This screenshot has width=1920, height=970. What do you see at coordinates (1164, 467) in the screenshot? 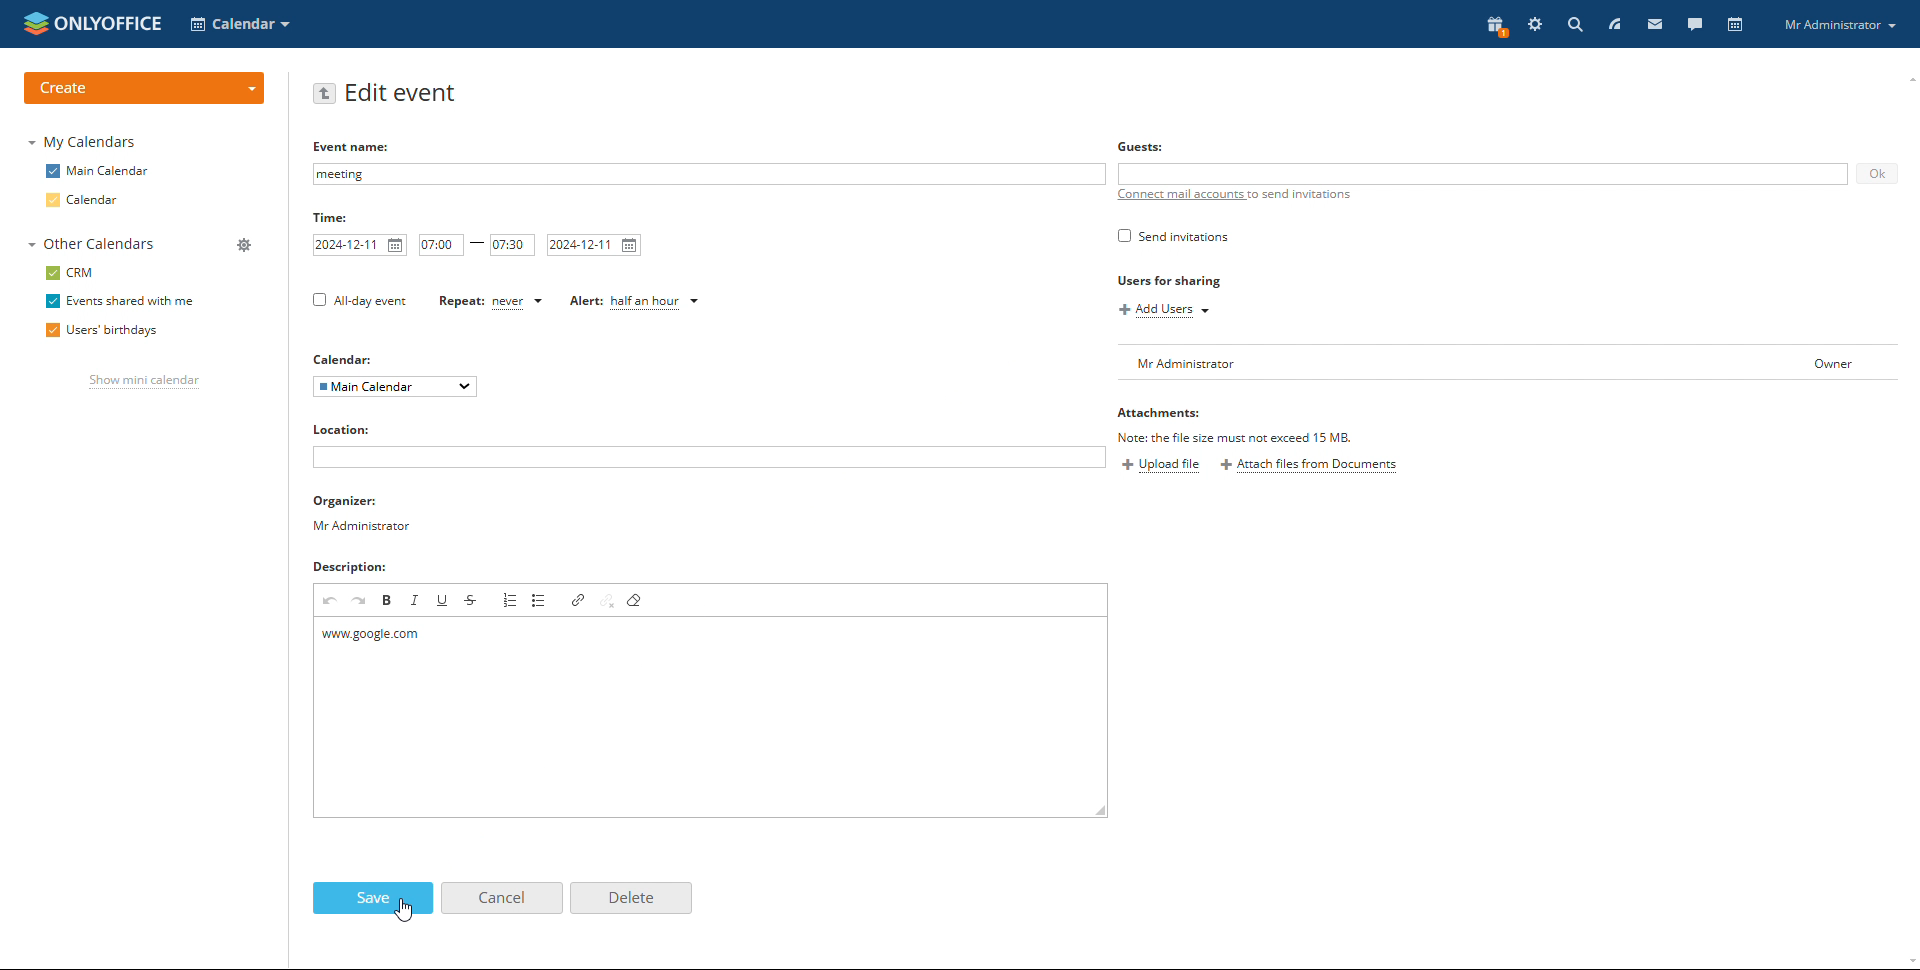
I see `upload file` at bounding box center [1164, 467].